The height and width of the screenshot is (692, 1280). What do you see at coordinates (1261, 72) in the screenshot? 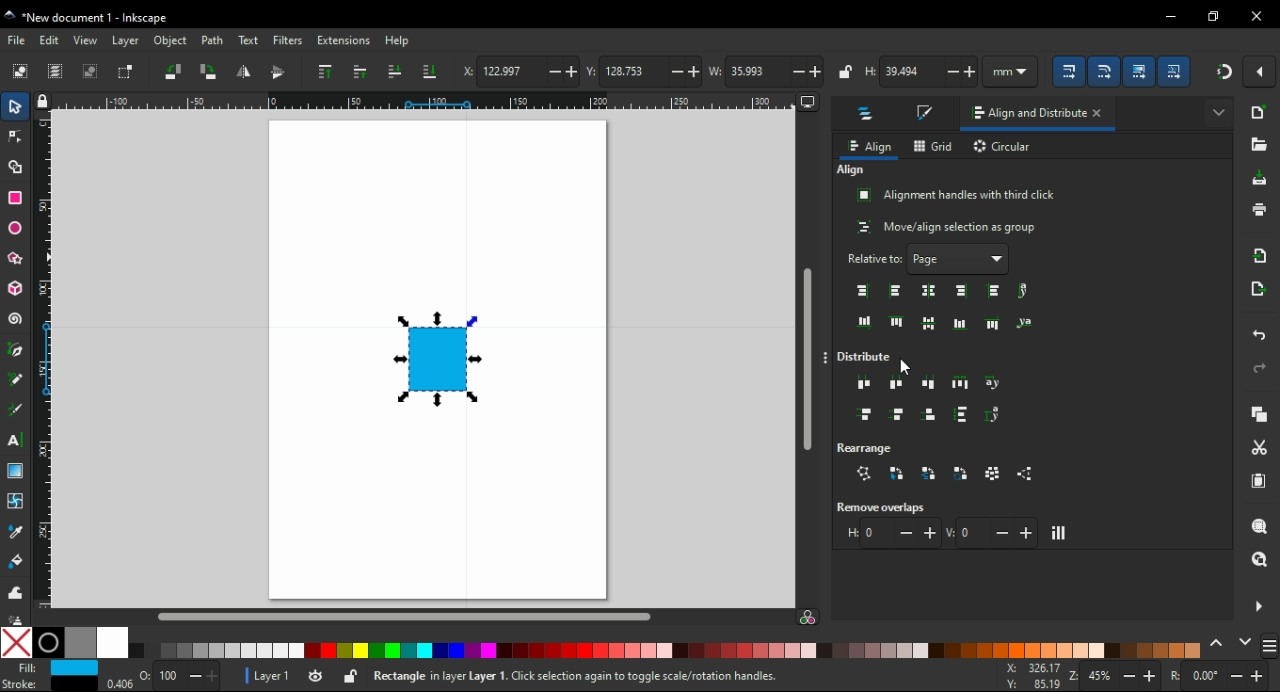
I see `snap options` at bounding box center [1261, 72].